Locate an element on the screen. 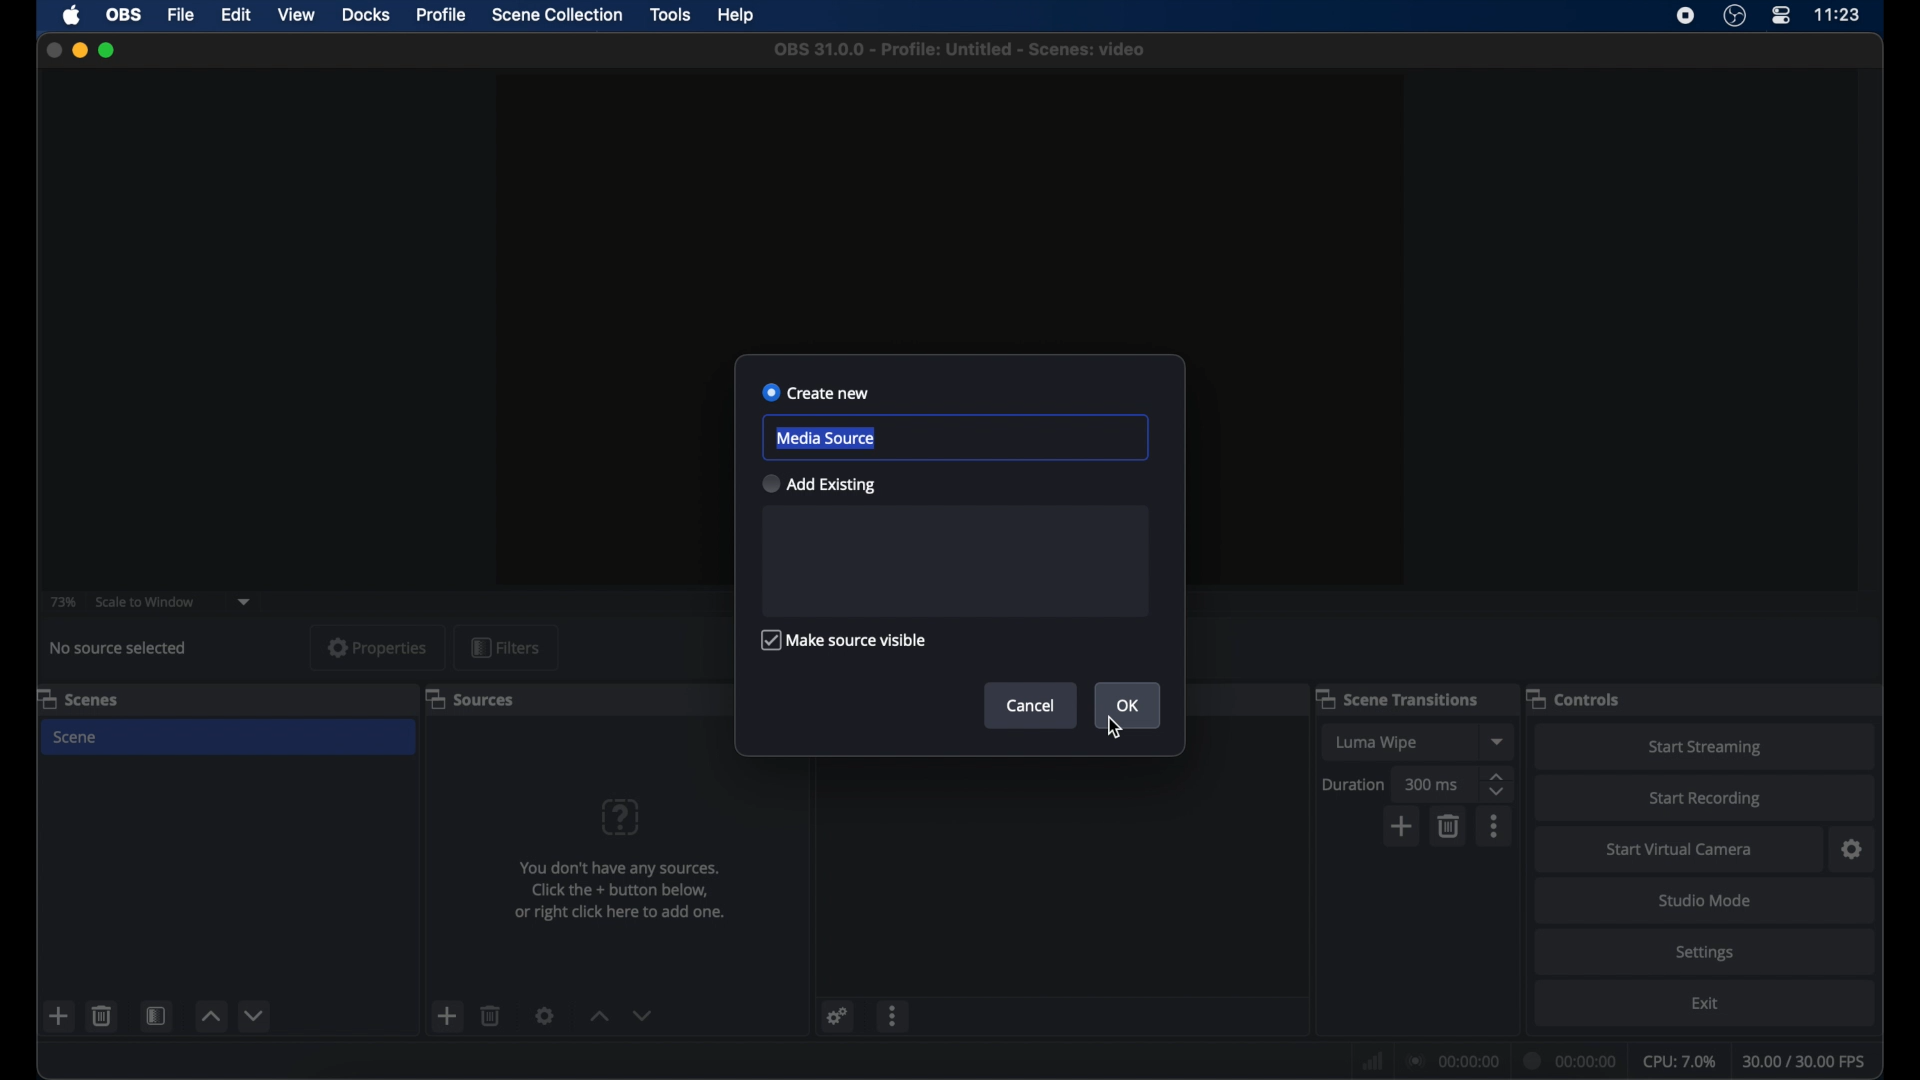  scene collection is located at coordinates (557, 14).